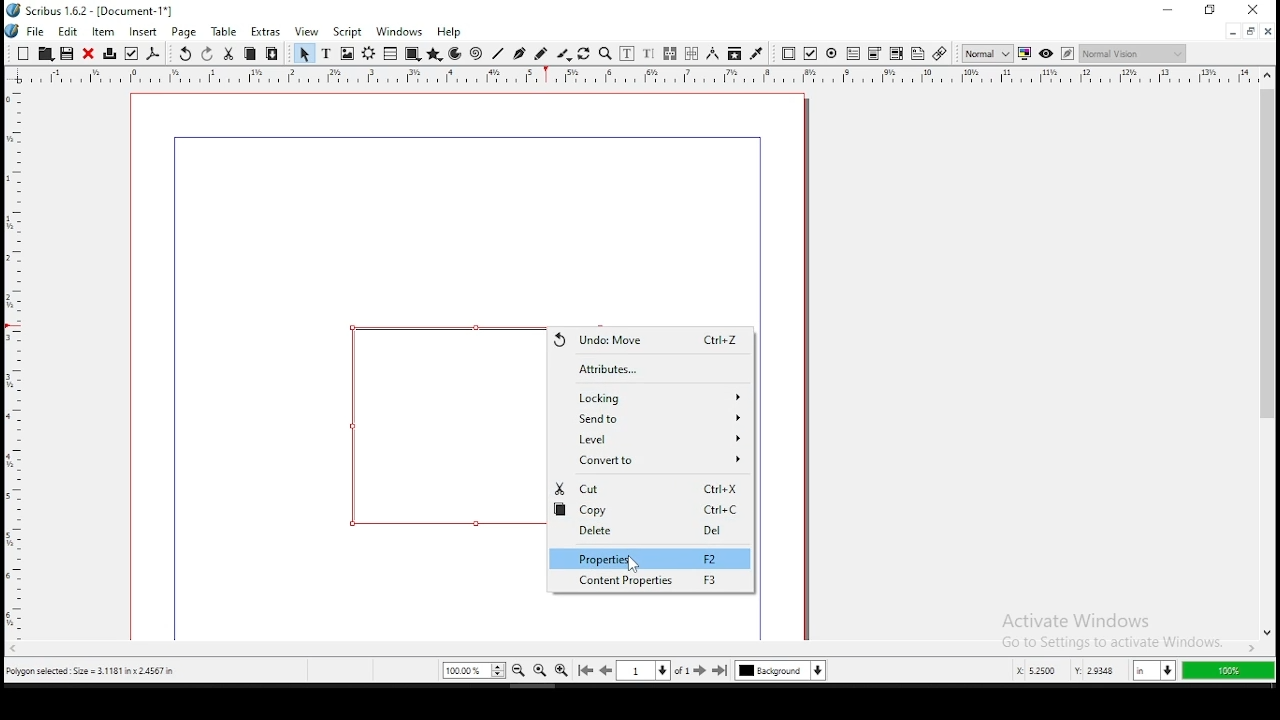 The height and width of the screenshot is (720, 1280). What do you see at coordinates (650, 558) in the screenshot?
I see `properties` at bounding box center [650, 558].